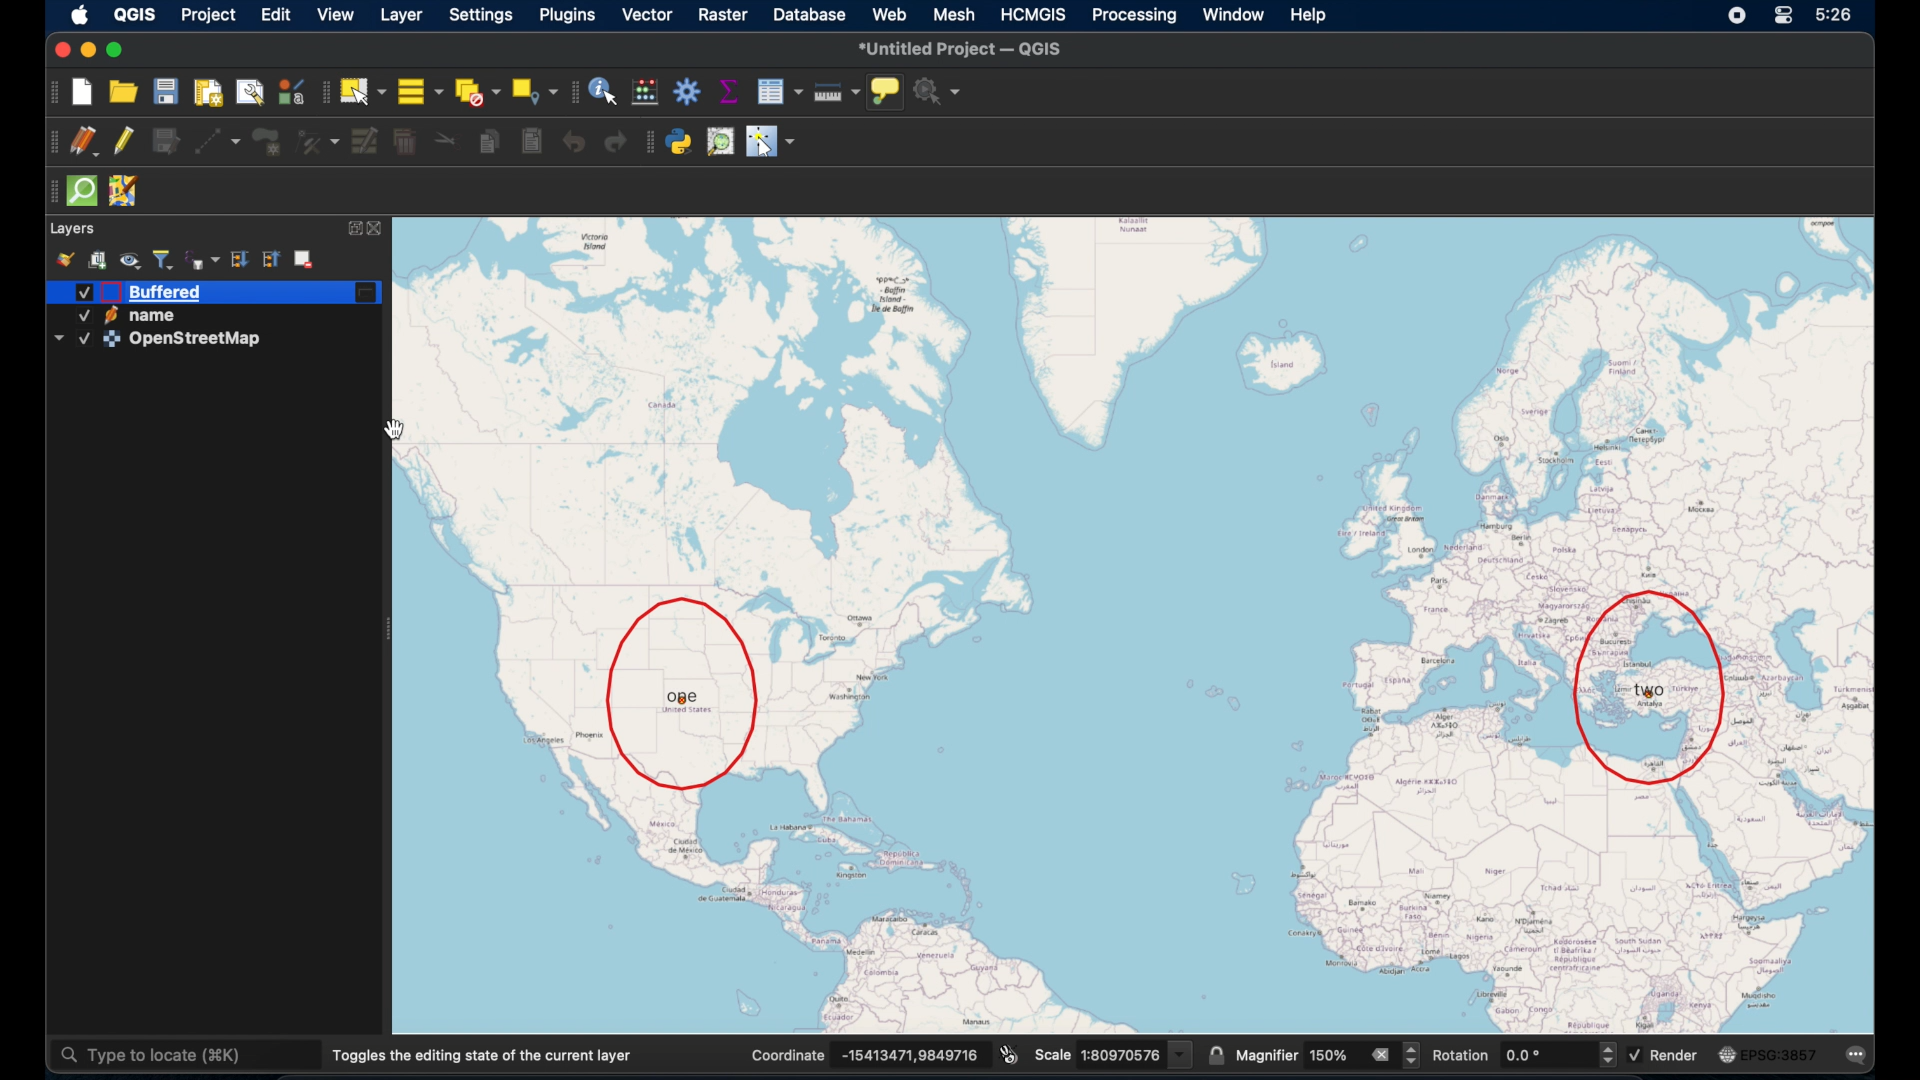 Image resolution: width=1920 pixels, height=1080 pixels. What do you see at coordinates (124, 192) in the screenshot?
I see `josh remote` at bounding box center [124, 192].